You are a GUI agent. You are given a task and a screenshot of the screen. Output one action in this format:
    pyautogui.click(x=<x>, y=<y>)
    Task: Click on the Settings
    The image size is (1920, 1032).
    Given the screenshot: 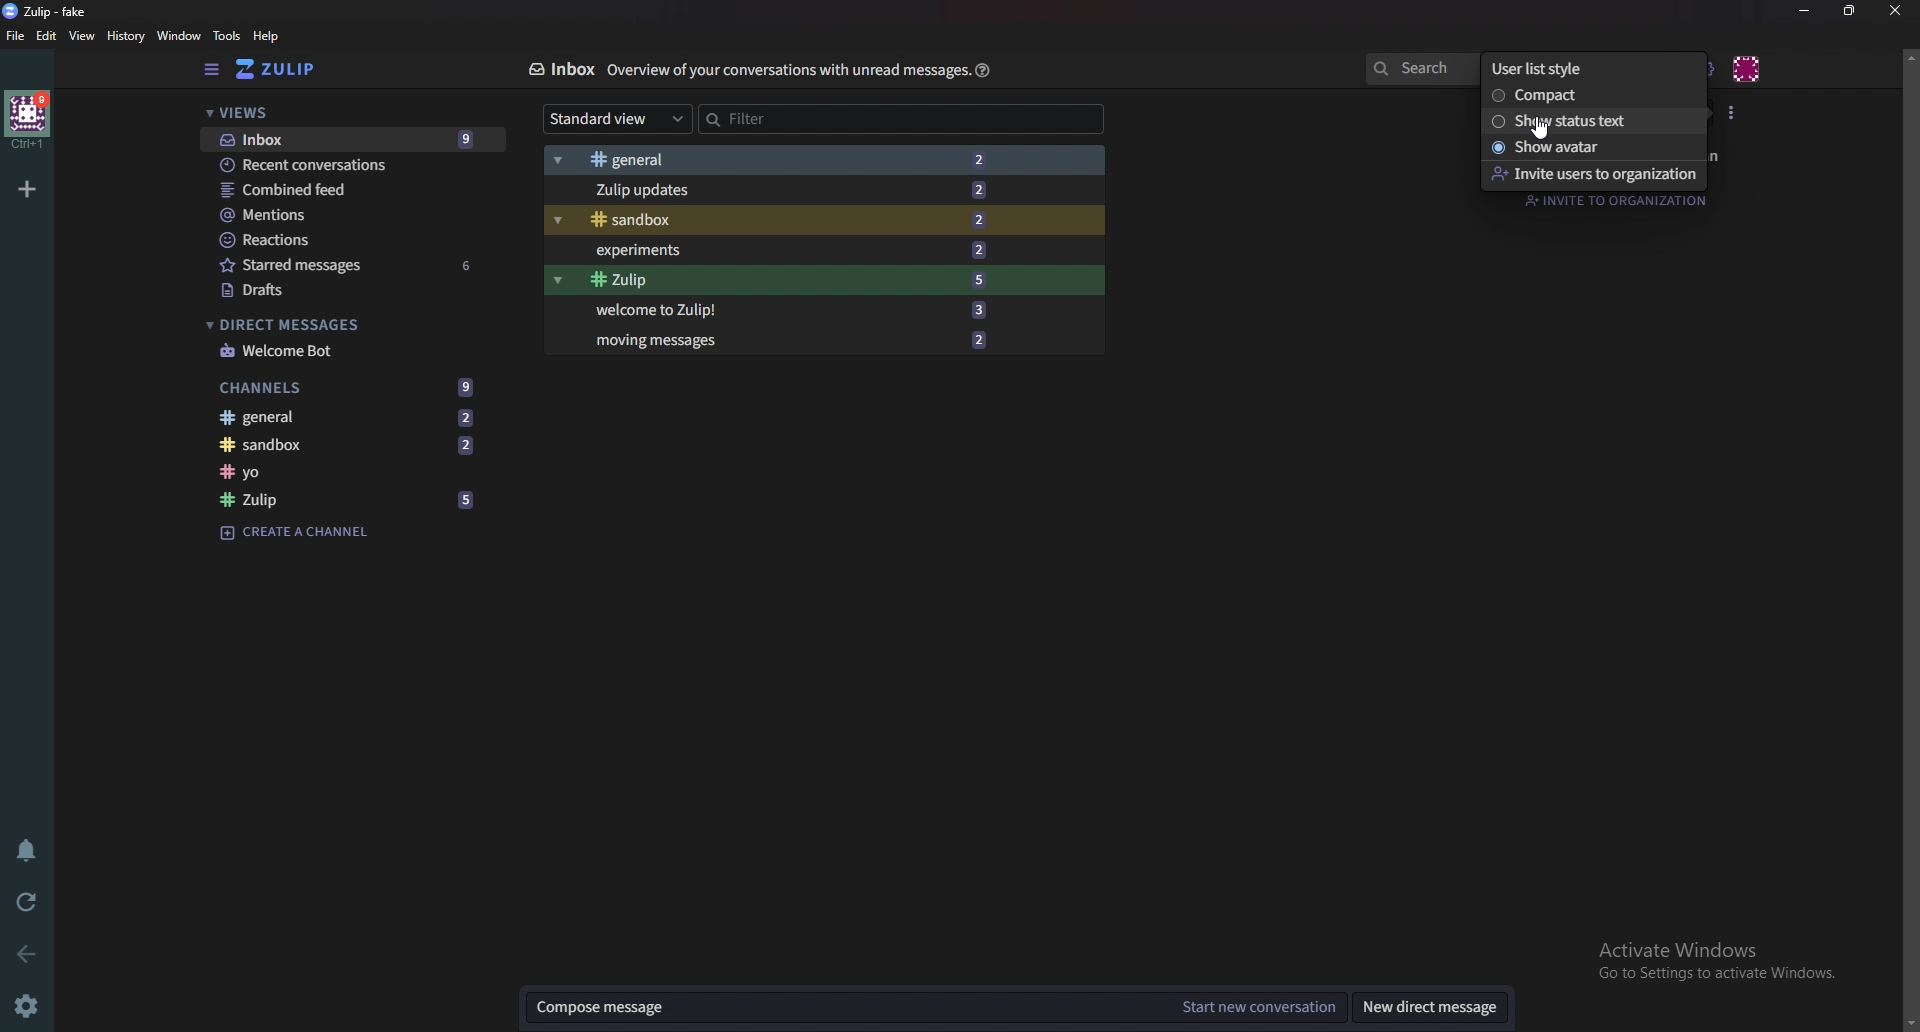 What is the action you would take?
    pyautogui.click(x=28, y=1003)
    